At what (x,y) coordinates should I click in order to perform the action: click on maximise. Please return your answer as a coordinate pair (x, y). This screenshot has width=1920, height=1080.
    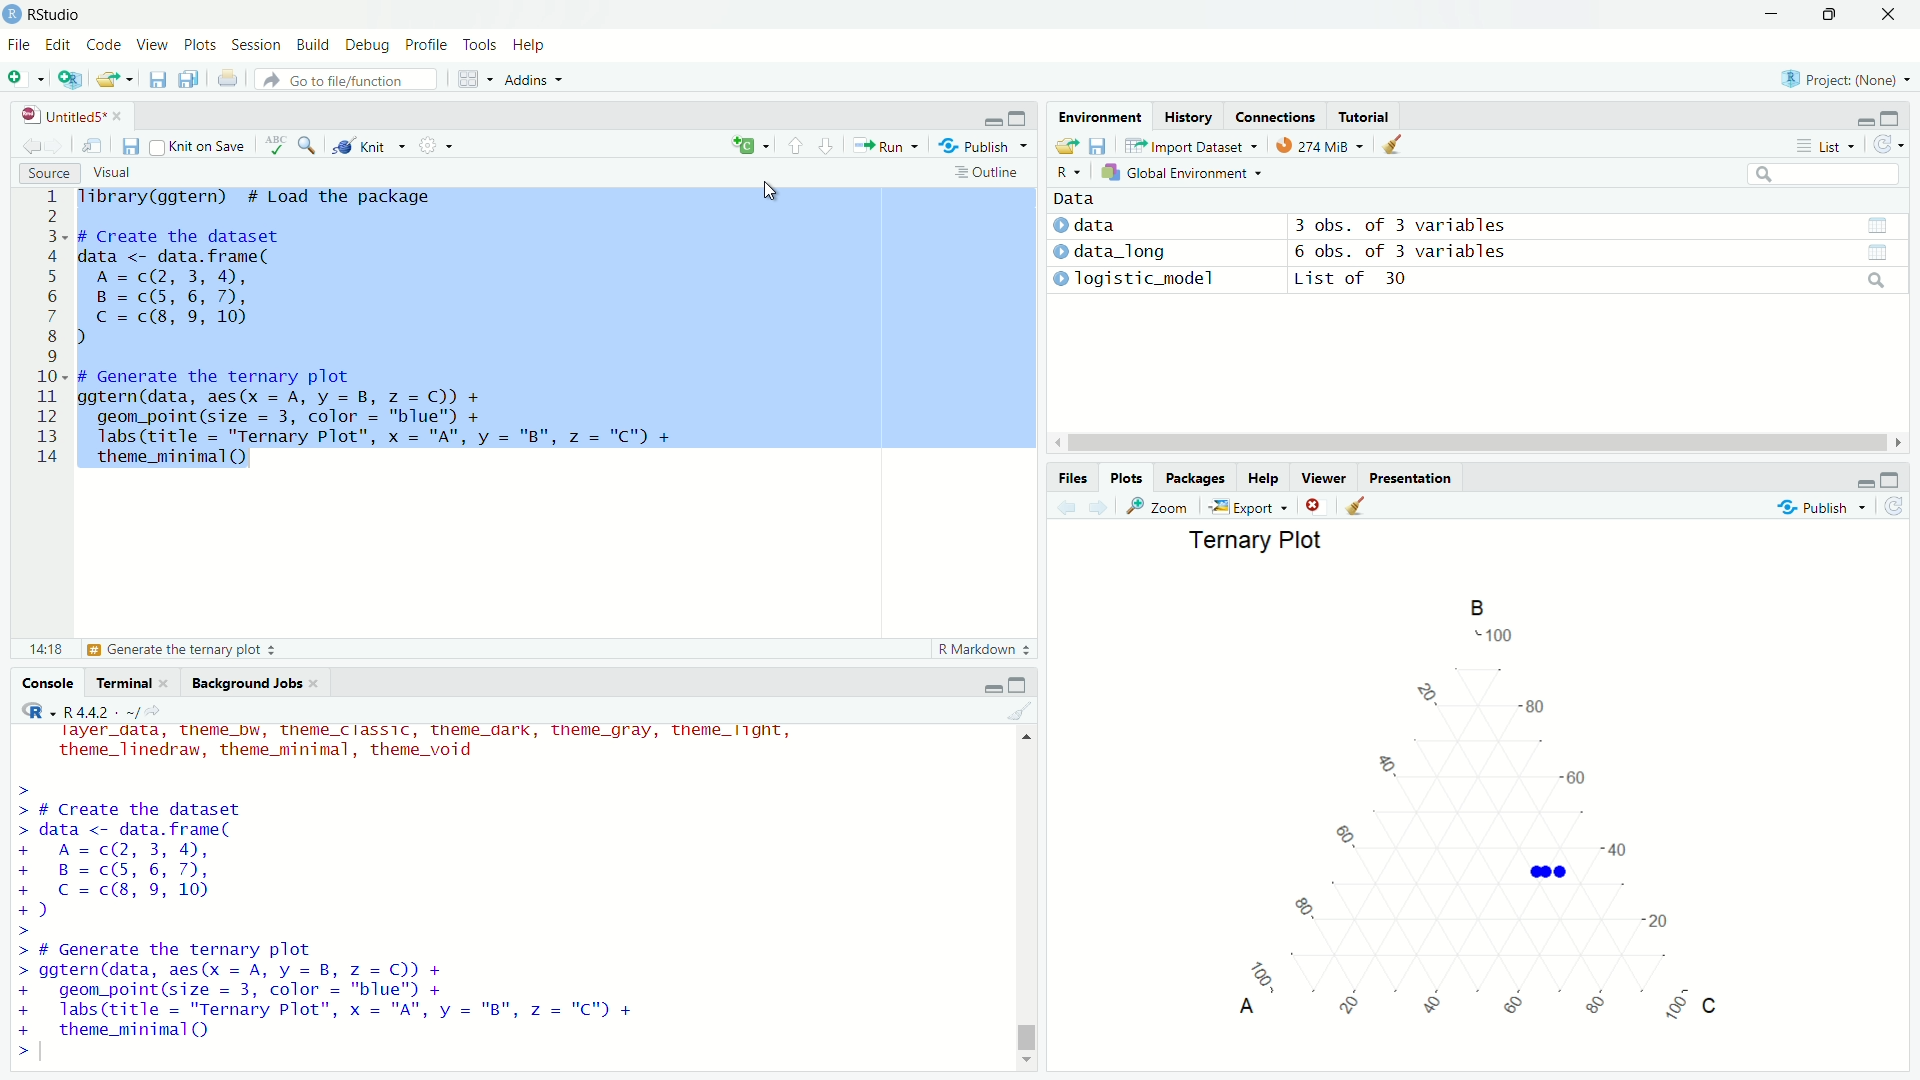
    Looking at the image, I should click on (1892, 117).